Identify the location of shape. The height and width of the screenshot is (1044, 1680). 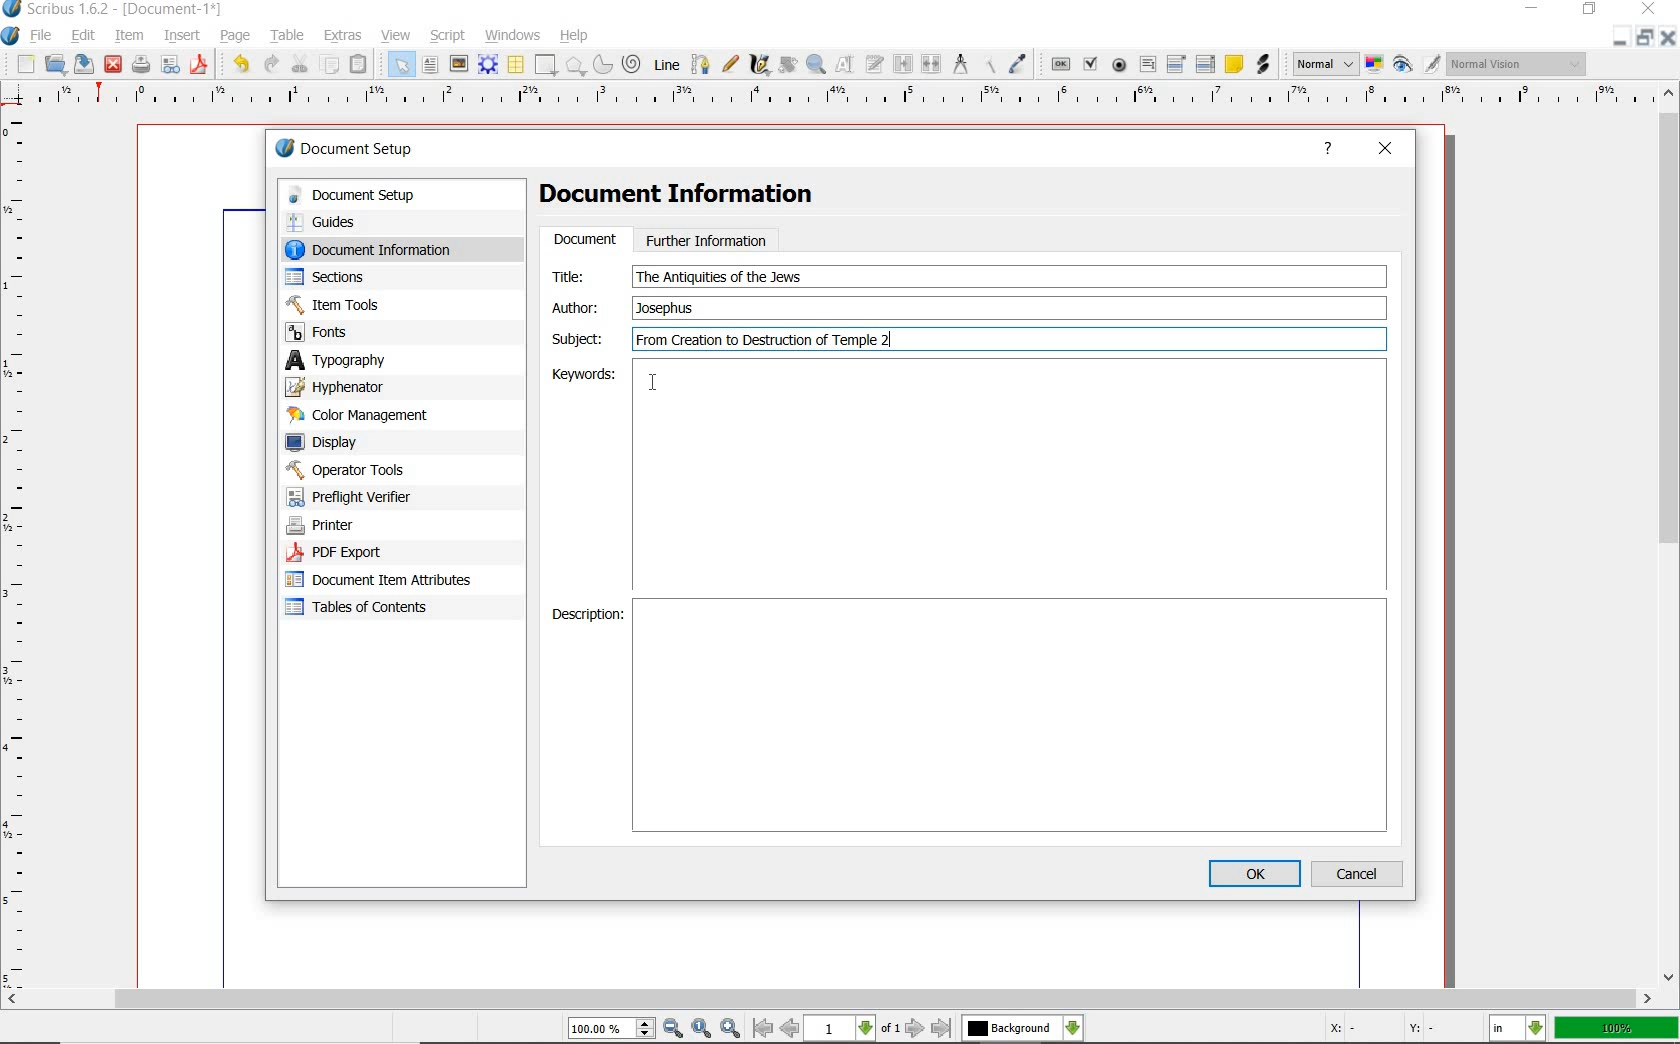
(546, 64).